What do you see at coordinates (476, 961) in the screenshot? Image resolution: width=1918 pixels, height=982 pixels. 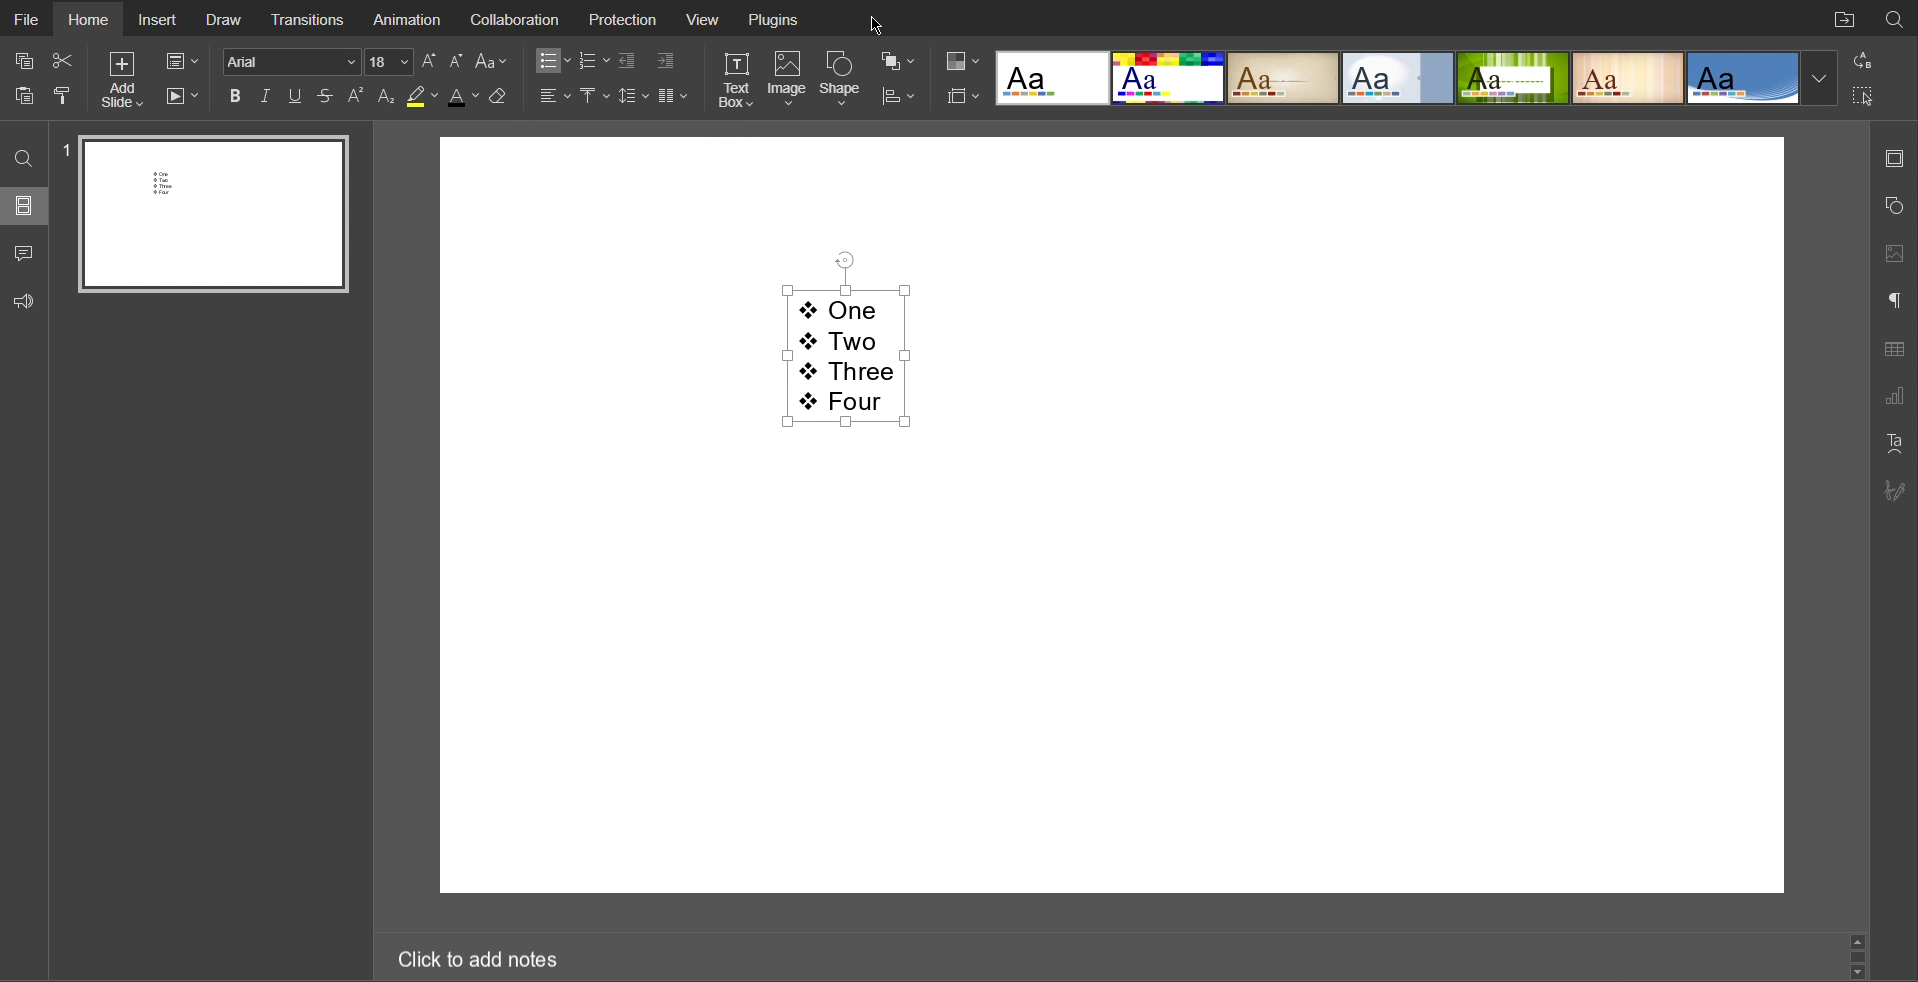 I see `Click to add notes` at bounding box center [476, 961].